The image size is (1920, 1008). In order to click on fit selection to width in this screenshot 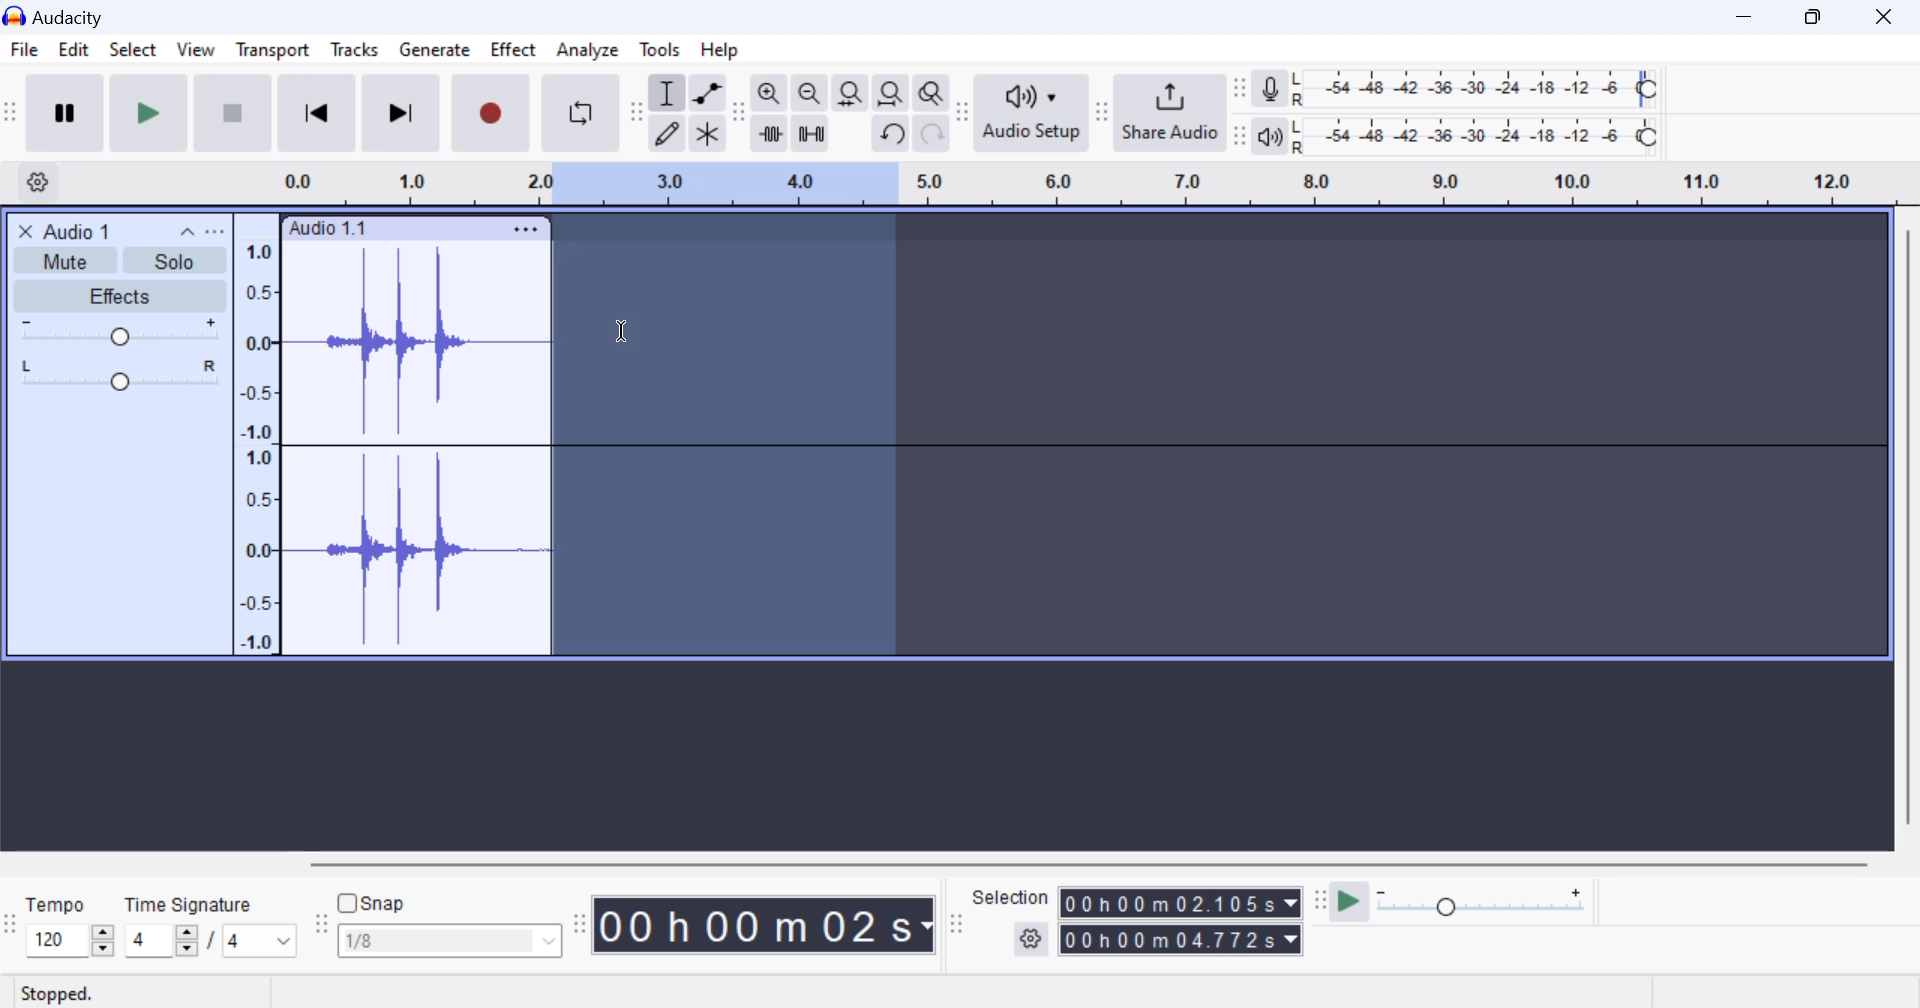, I will do `click(848, 95)`.